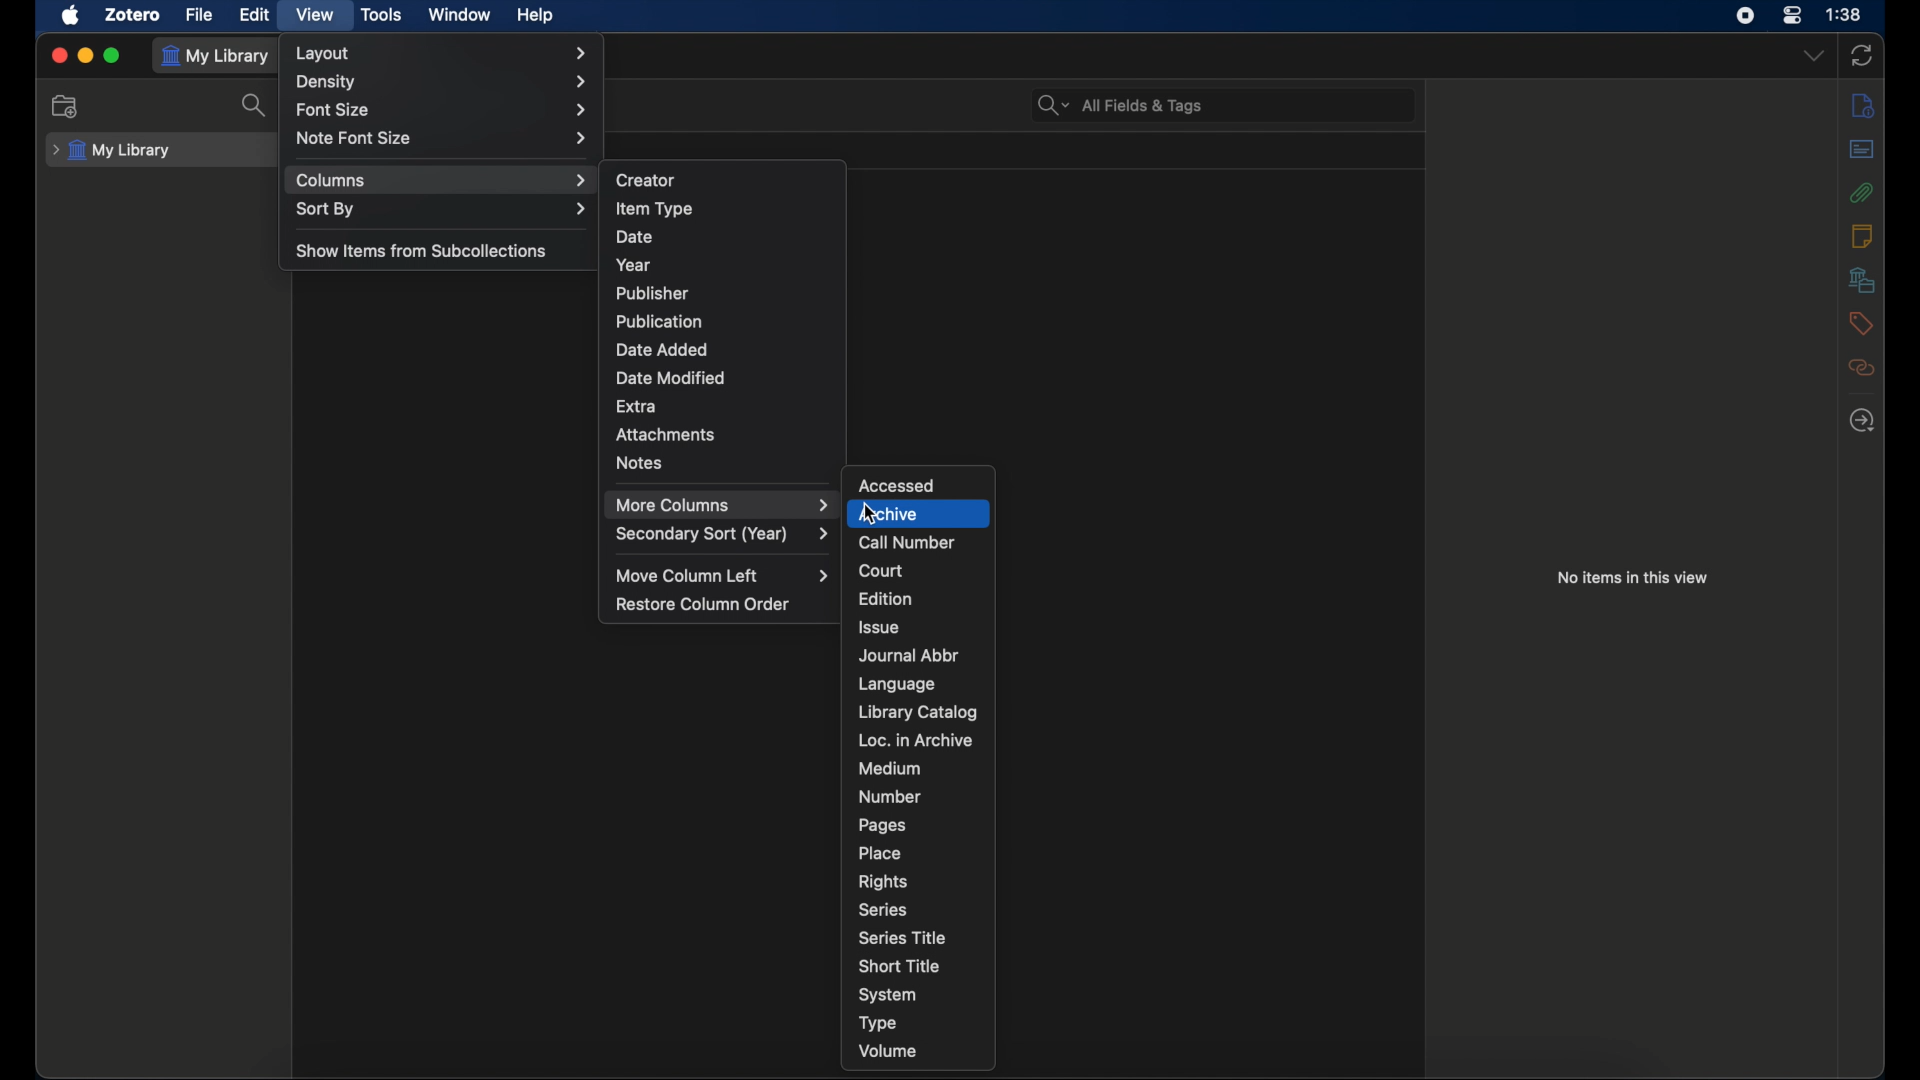  Describe the element at coordinates (880, 852) in the screenshot. I see `place` at that location.